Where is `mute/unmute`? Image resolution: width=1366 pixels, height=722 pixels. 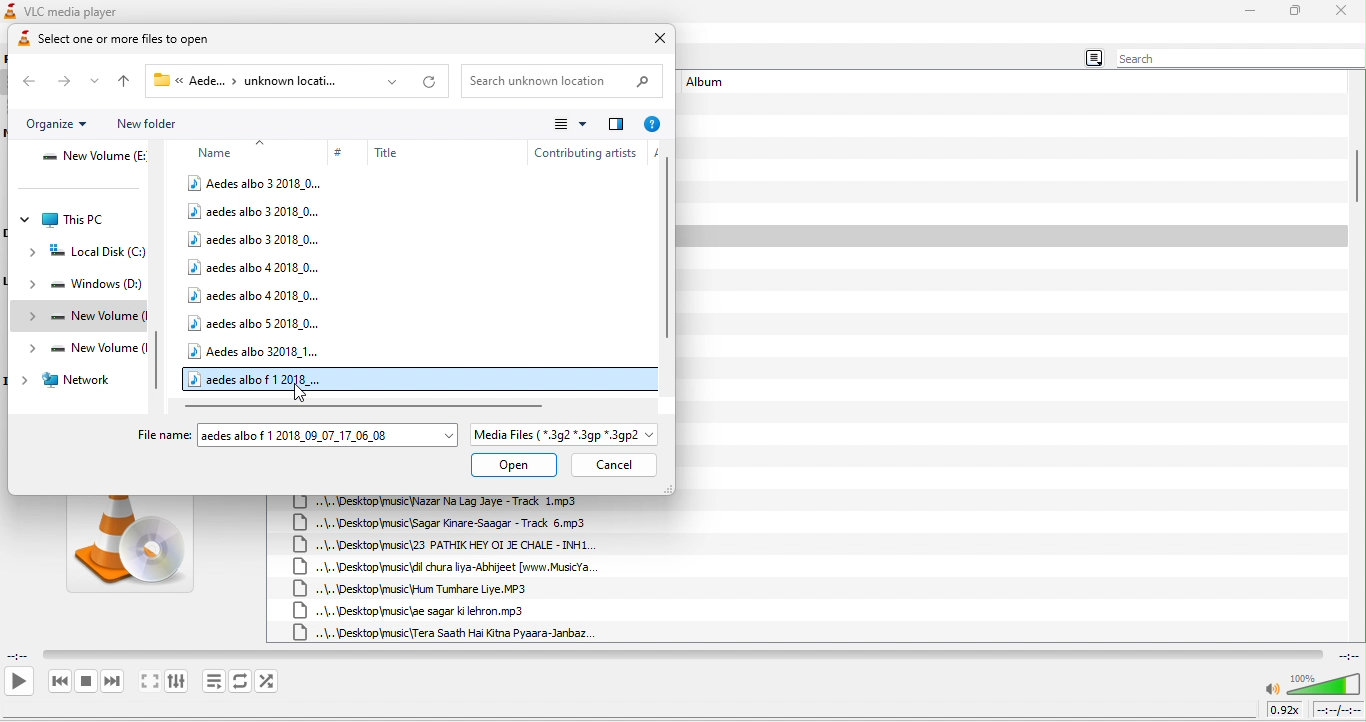 mute/unmute is located at coordinates (1272, 690).